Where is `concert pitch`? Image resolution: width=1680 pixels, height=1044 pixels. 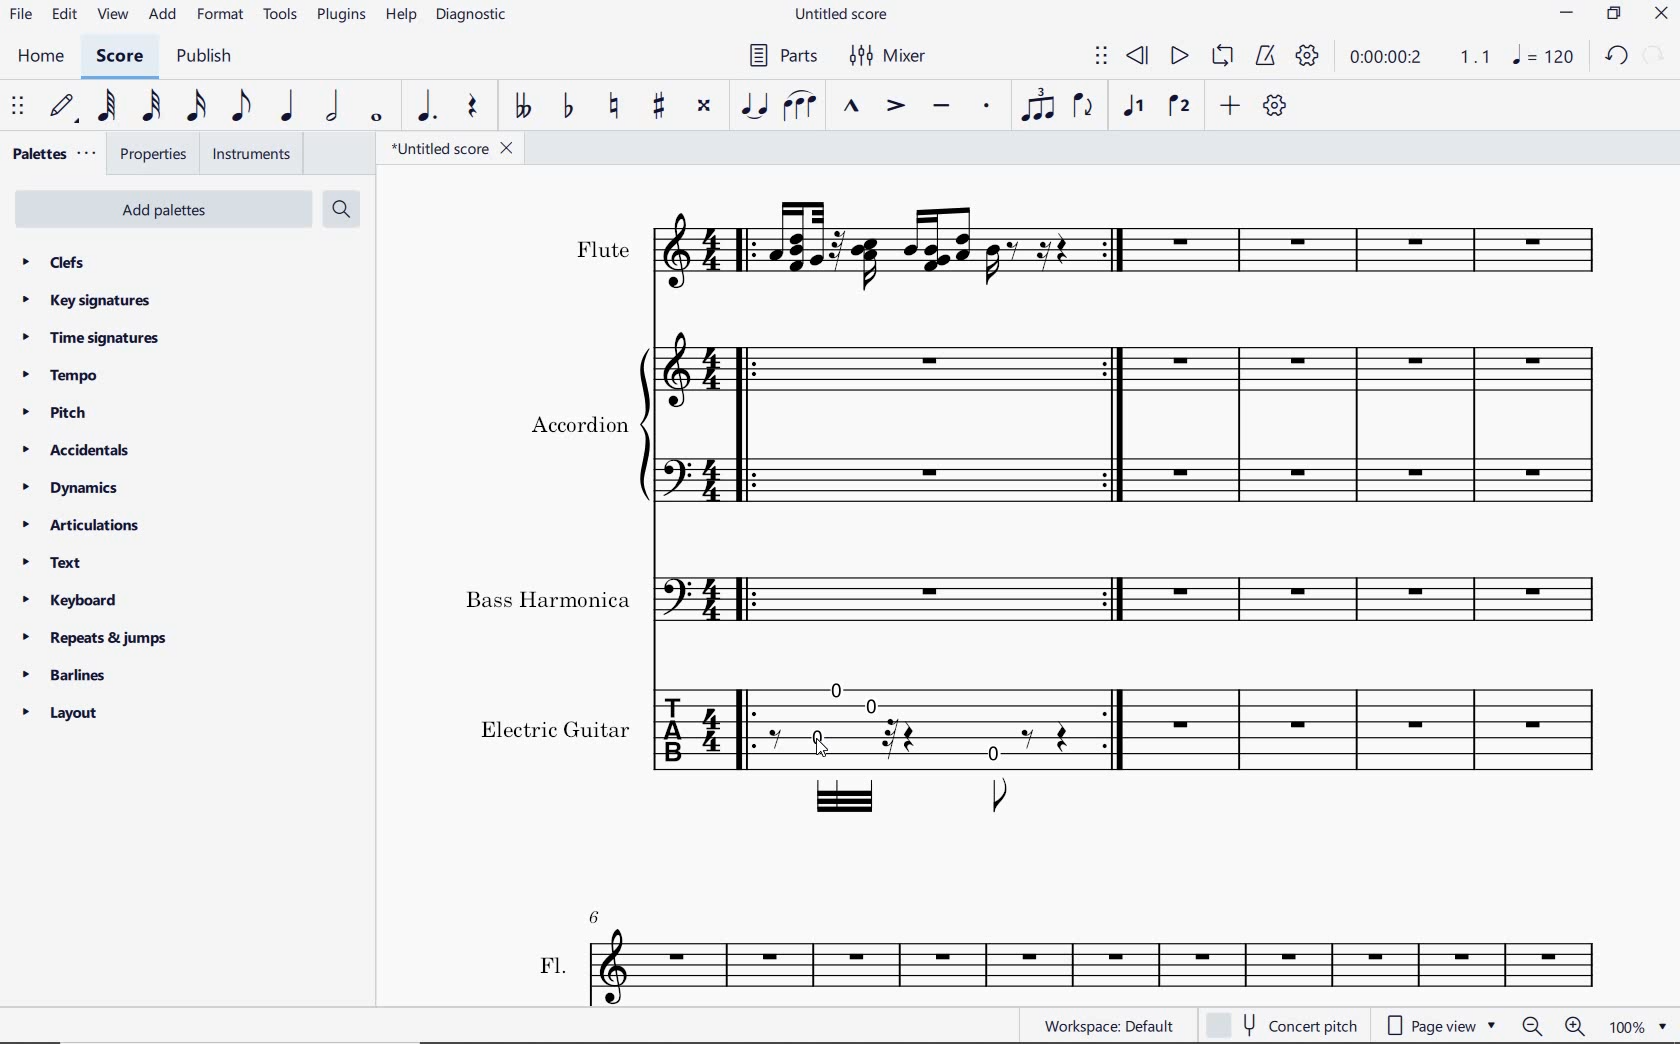
concert pitch is located at coordinates (1281, 1025).